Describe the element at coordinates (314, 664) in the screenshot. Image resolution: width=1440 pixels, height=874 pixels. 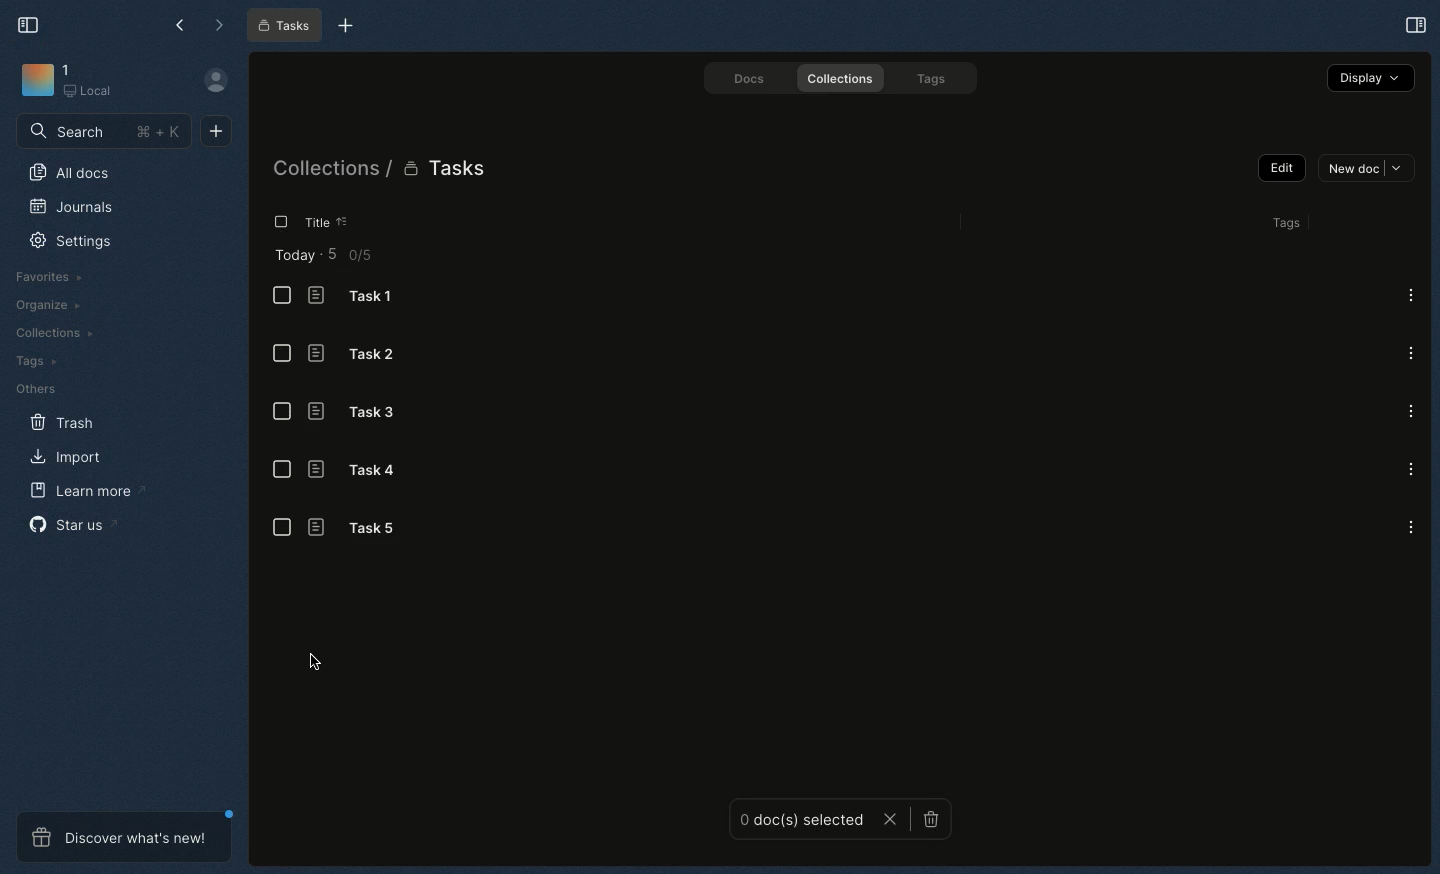
I see `cursor` at that location.